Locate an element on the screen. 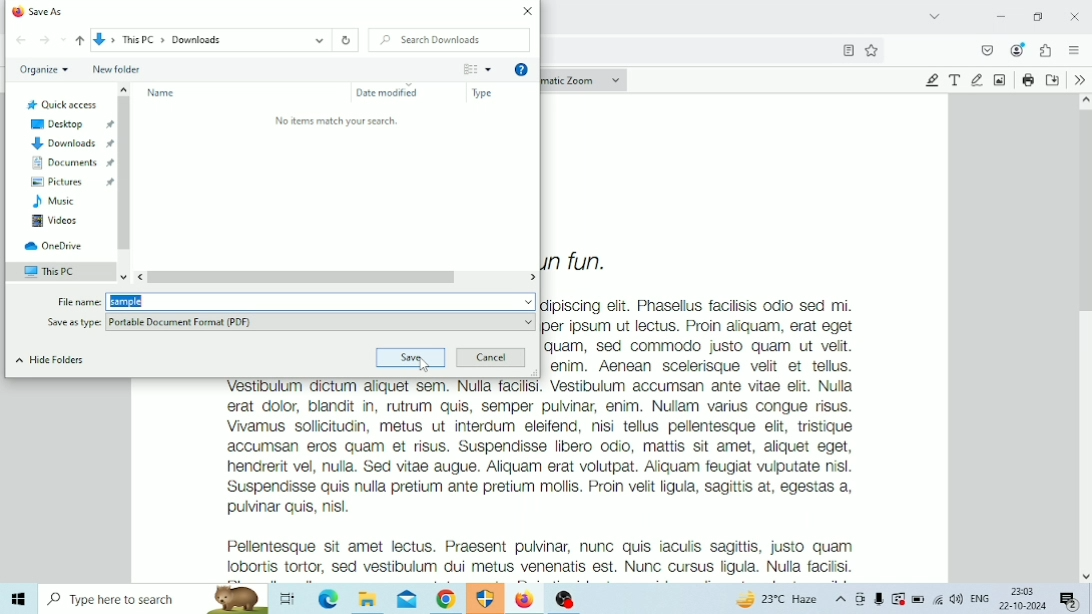  Account is located at coordinates (1019, 50).